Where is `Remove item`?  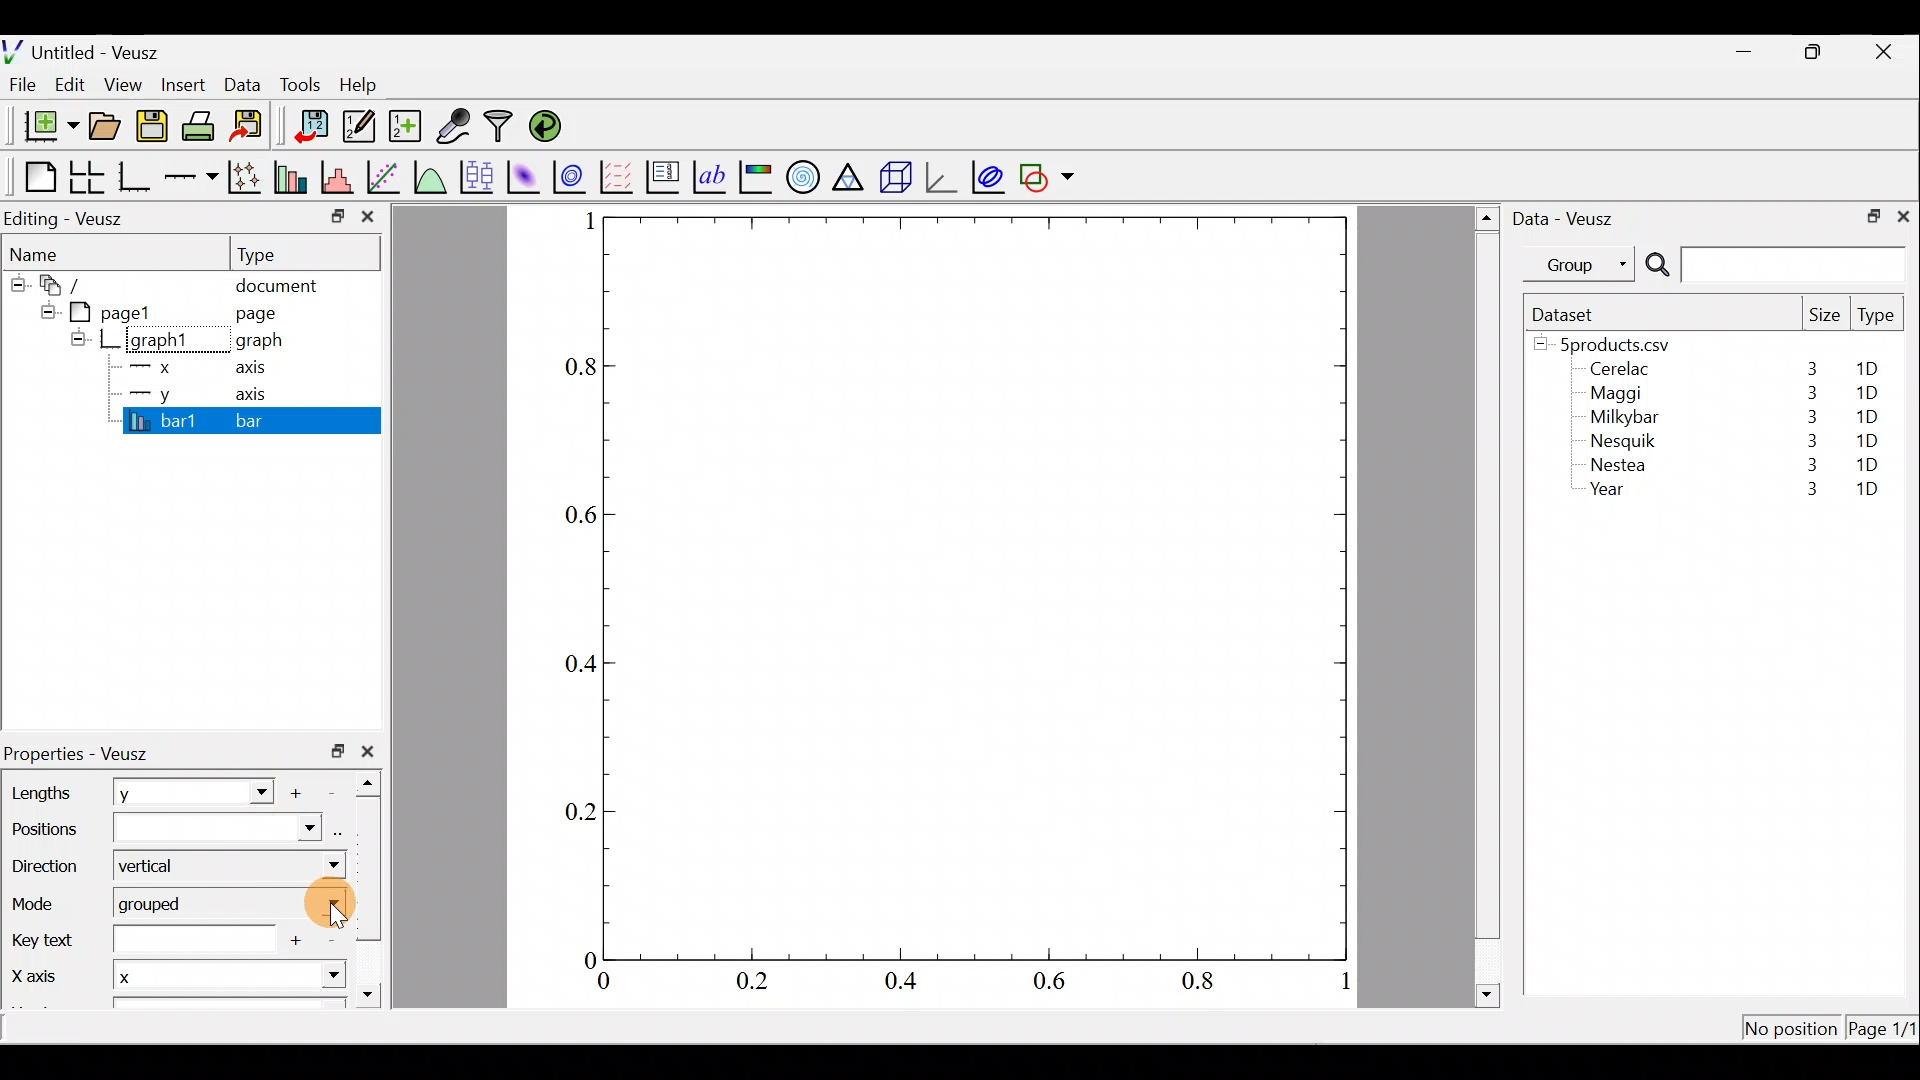 Remove item is located at coordinates (331, 942).